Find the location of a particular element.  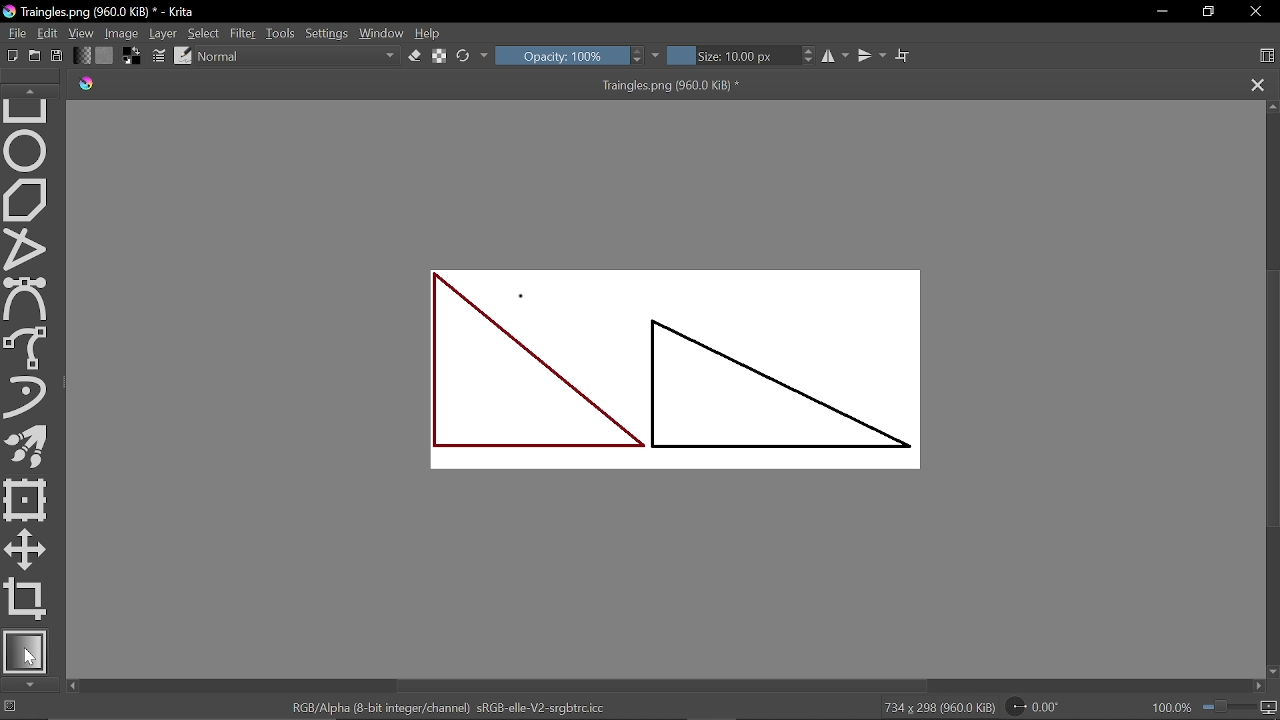

Help is located at coordinates (433, 33).